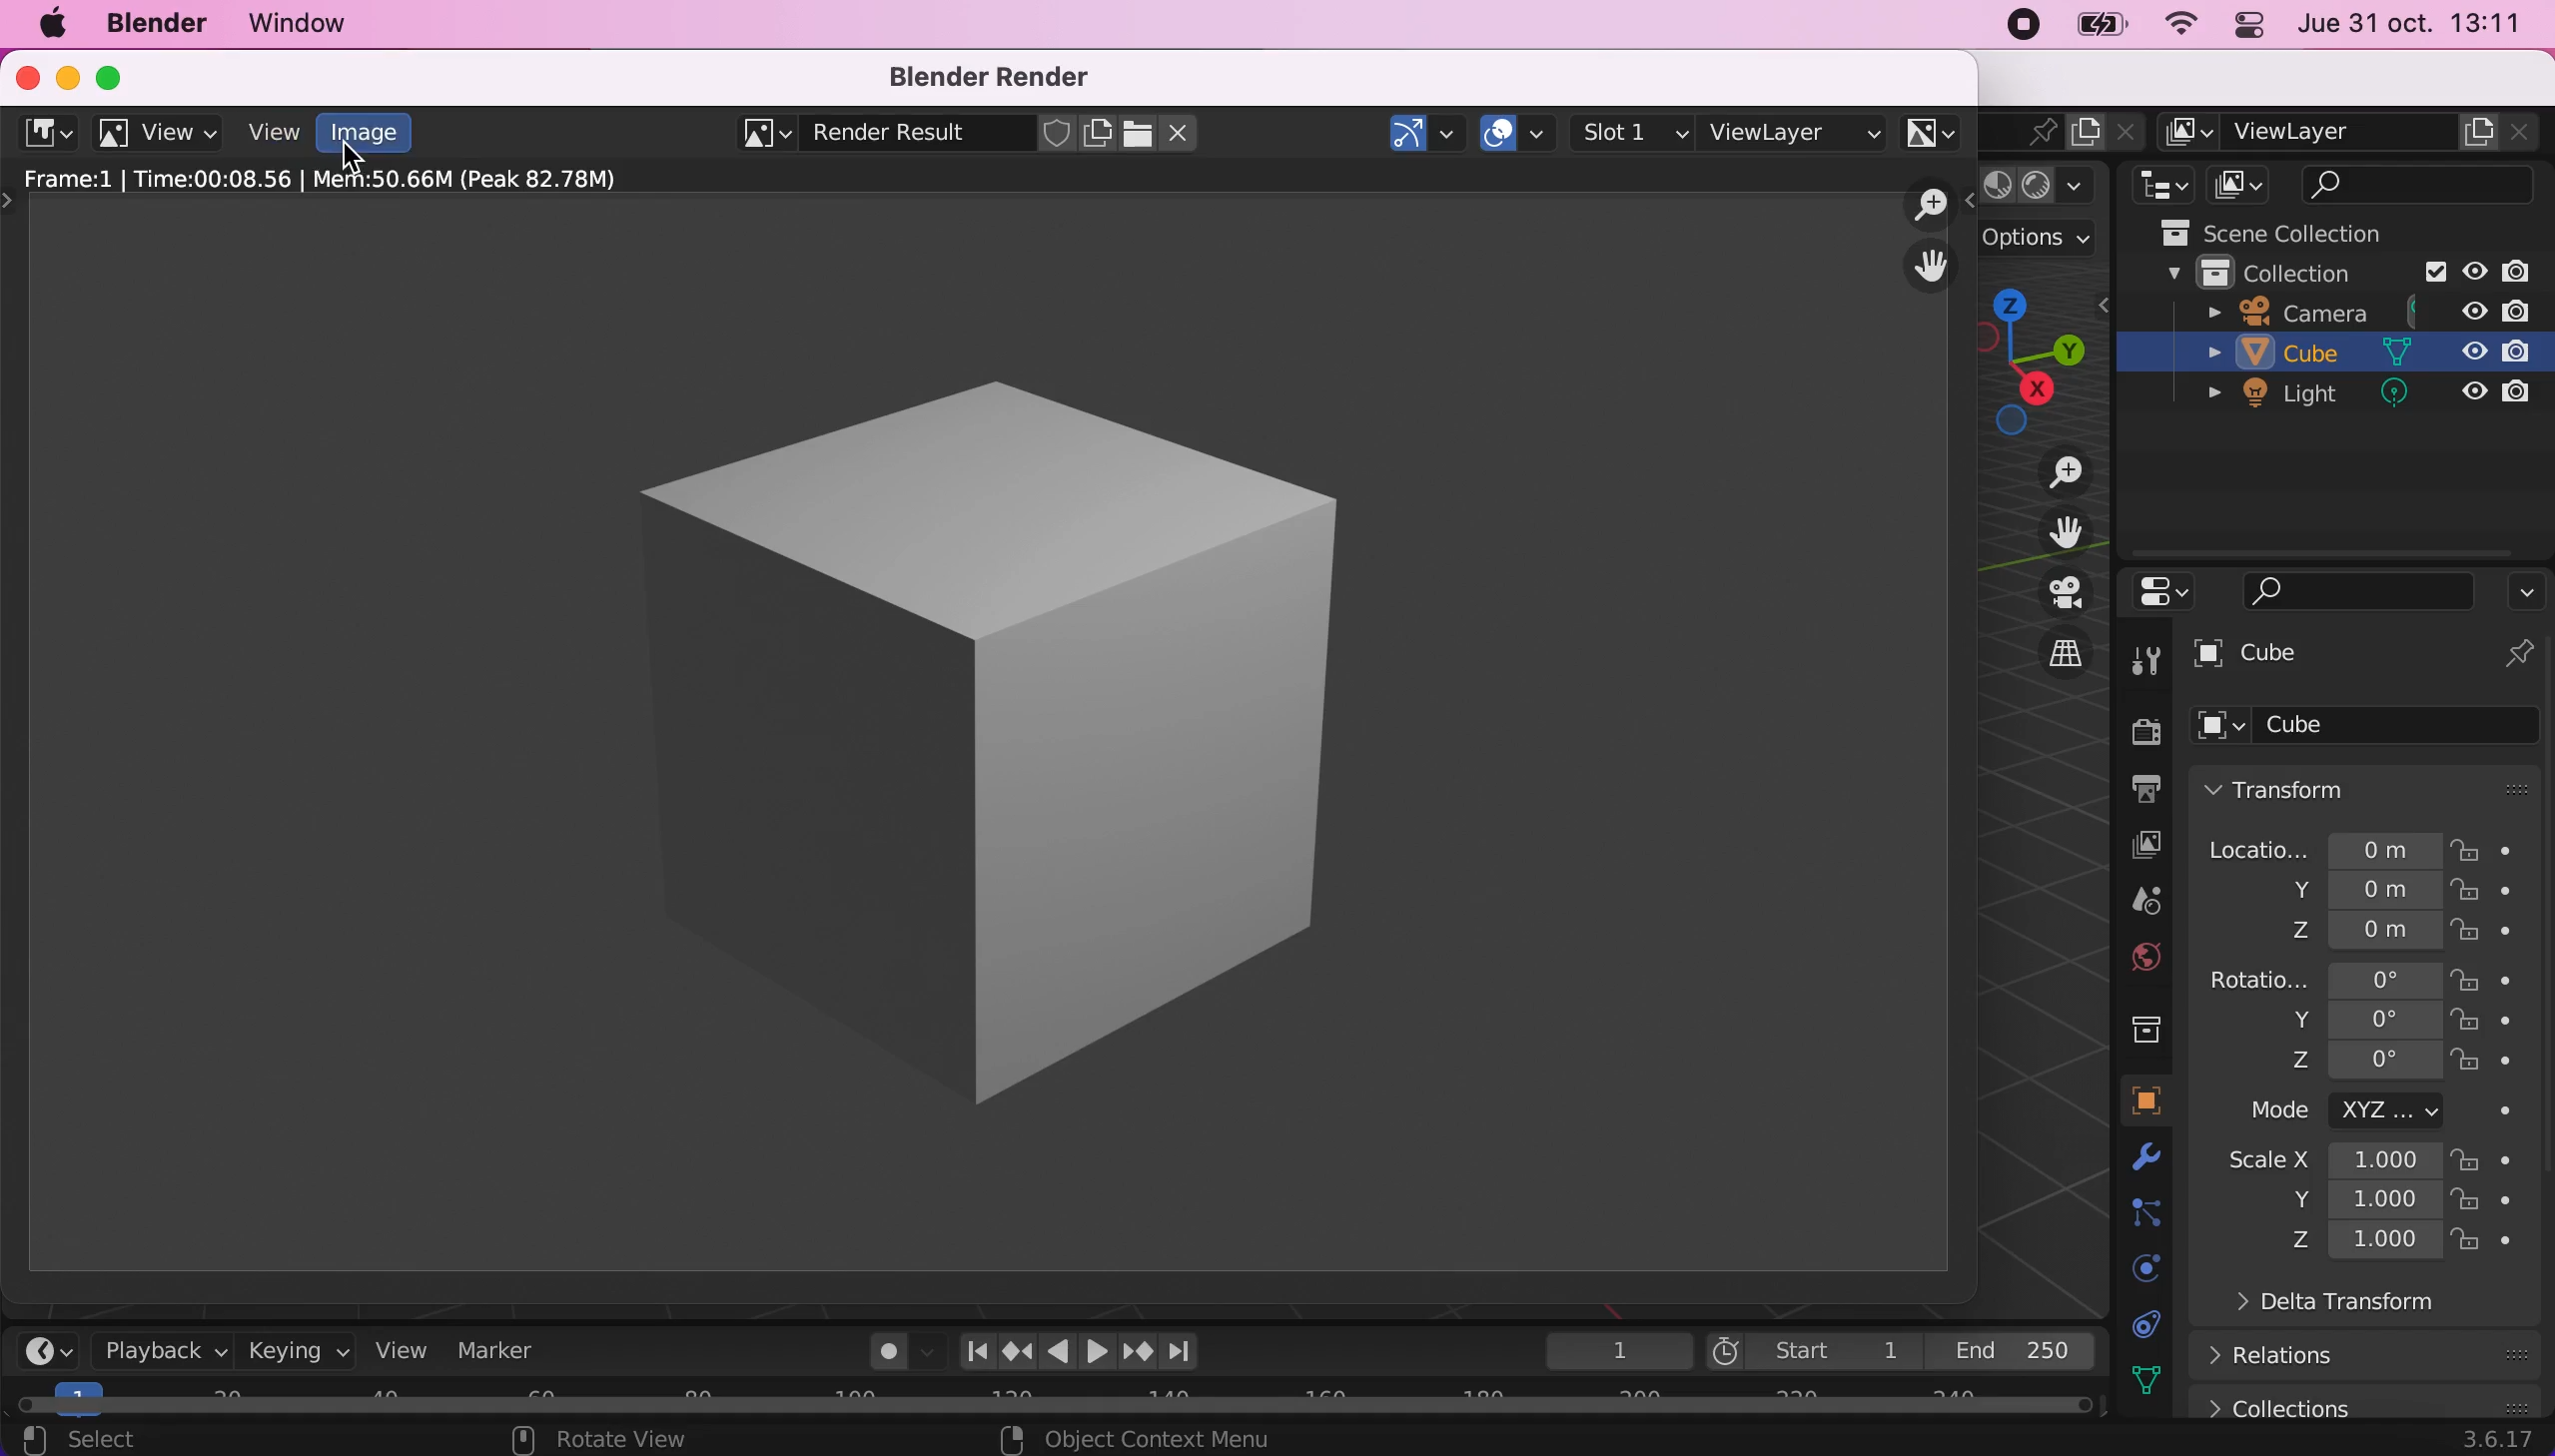 This screenshot has height=1456, width=2555. I want to click on lock, so click(2487, 978).